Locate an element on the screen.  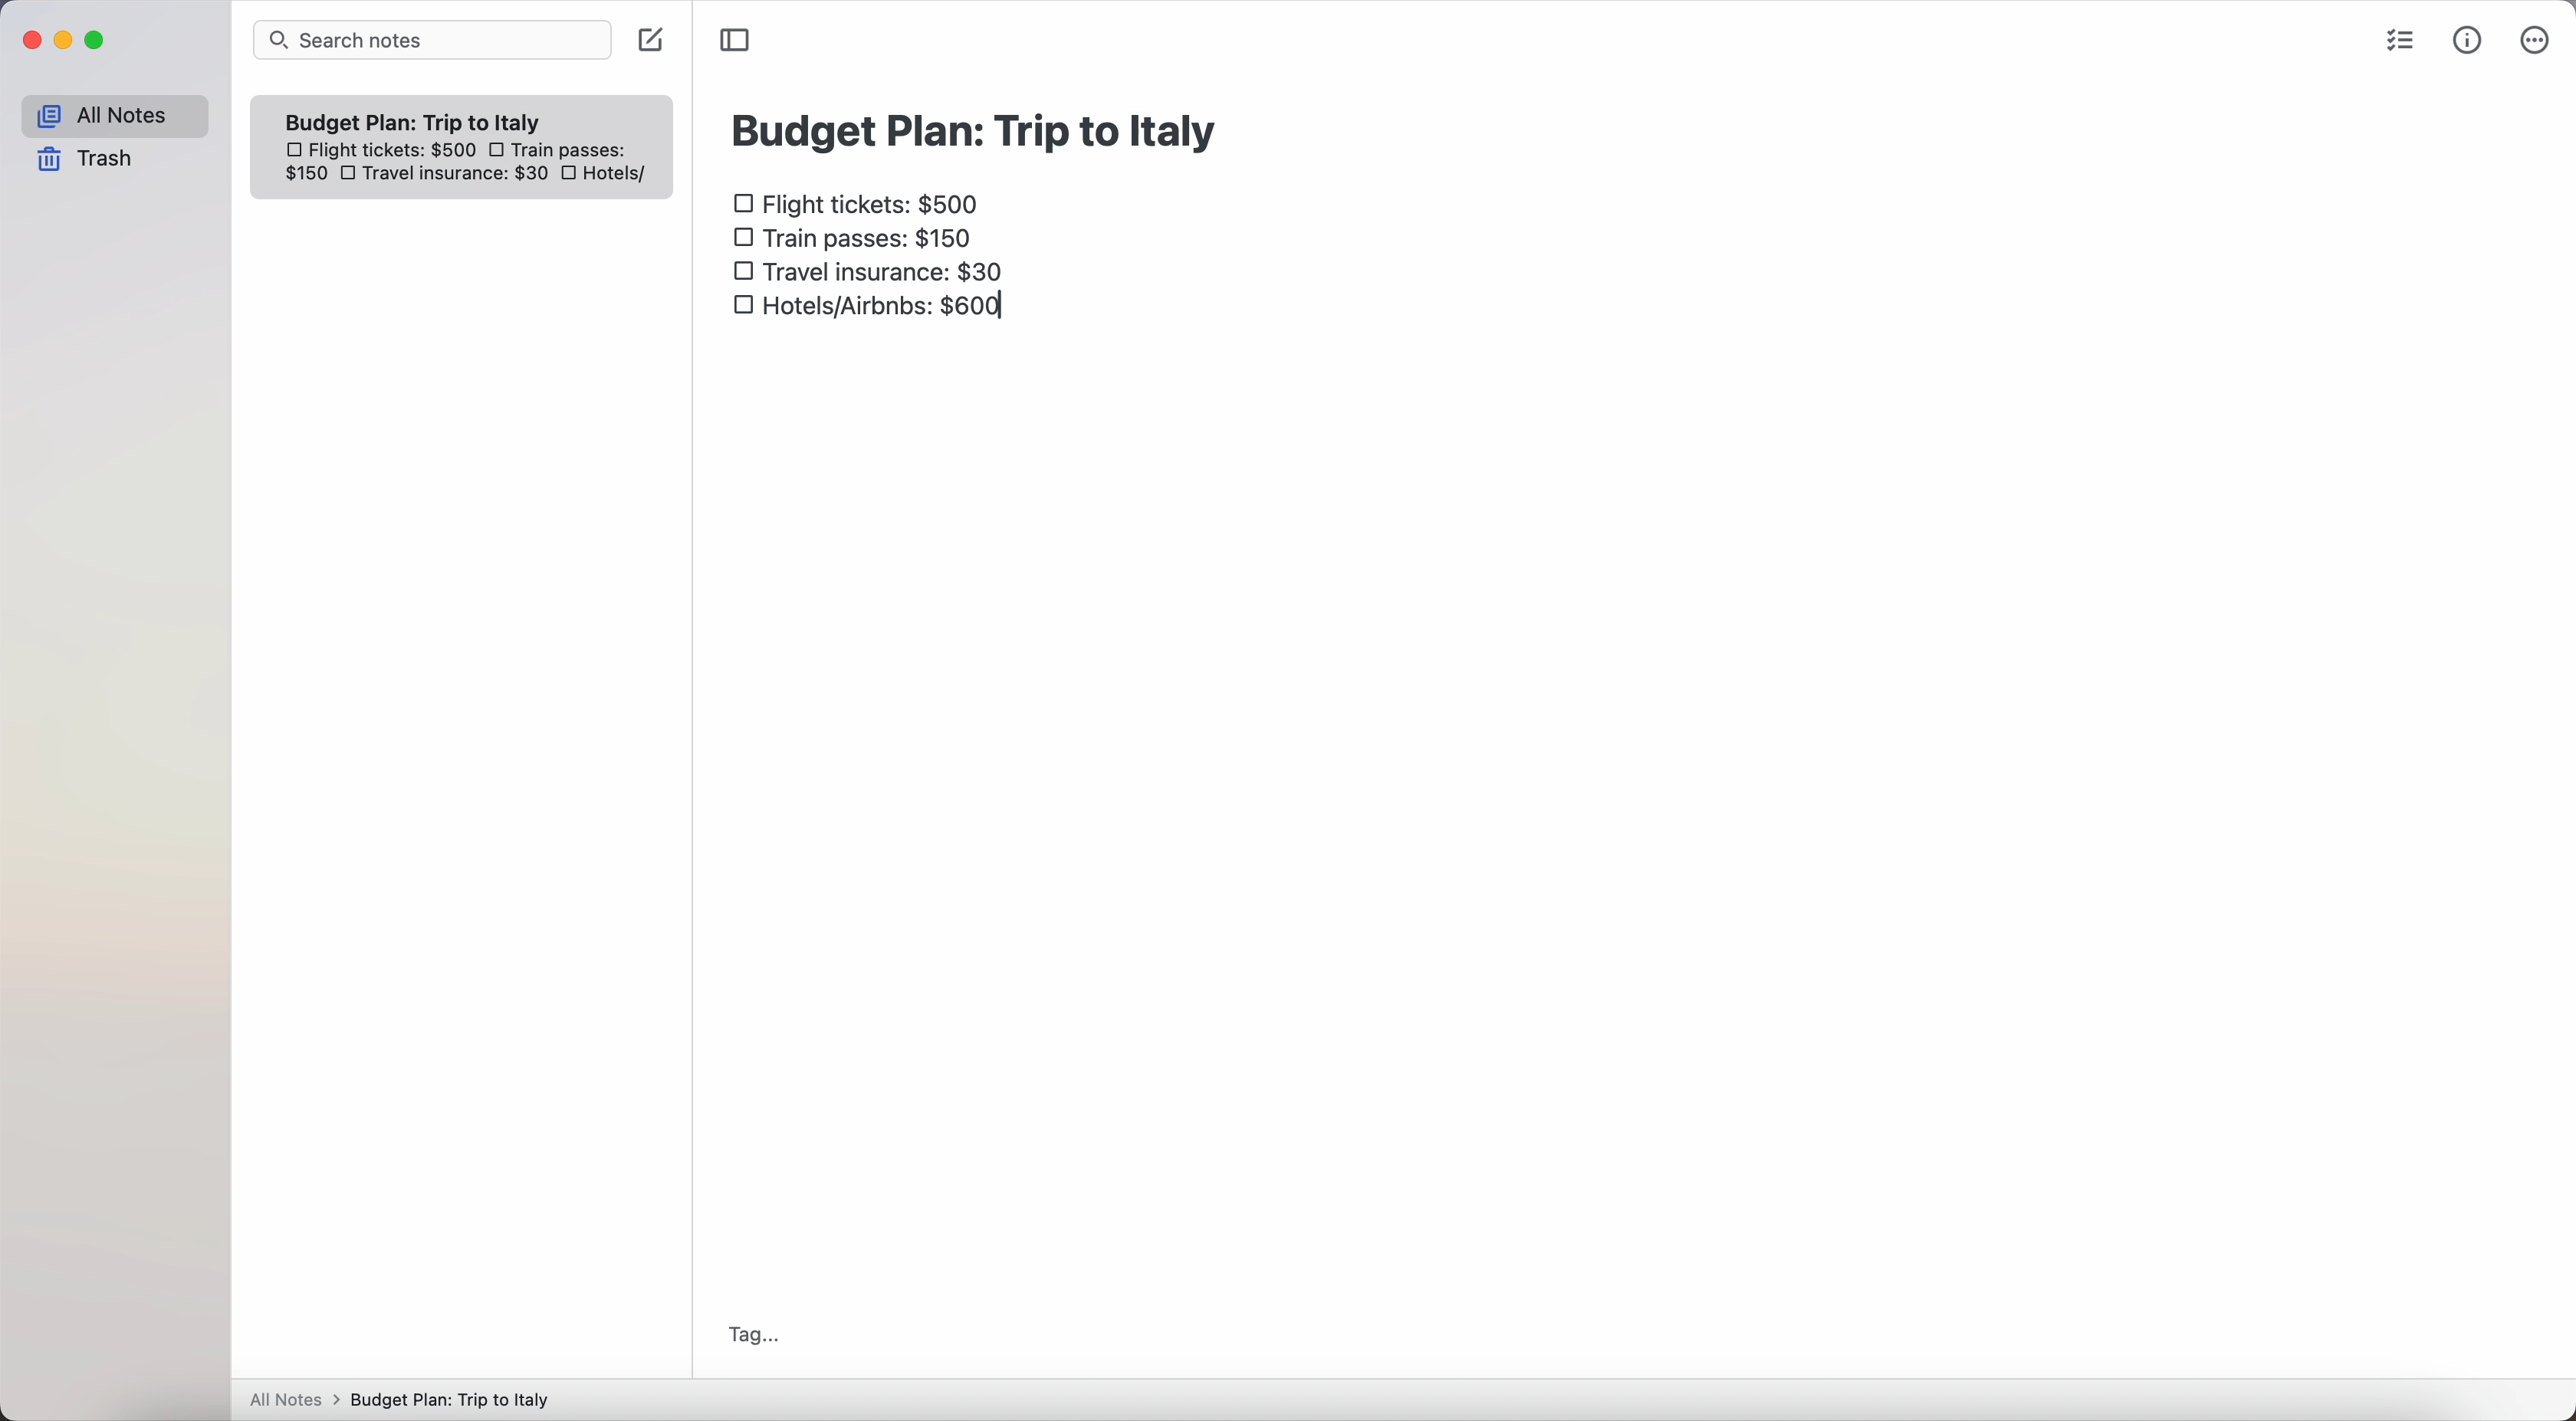
budget plan: trip to Italy is located at coordinates (979, 128).